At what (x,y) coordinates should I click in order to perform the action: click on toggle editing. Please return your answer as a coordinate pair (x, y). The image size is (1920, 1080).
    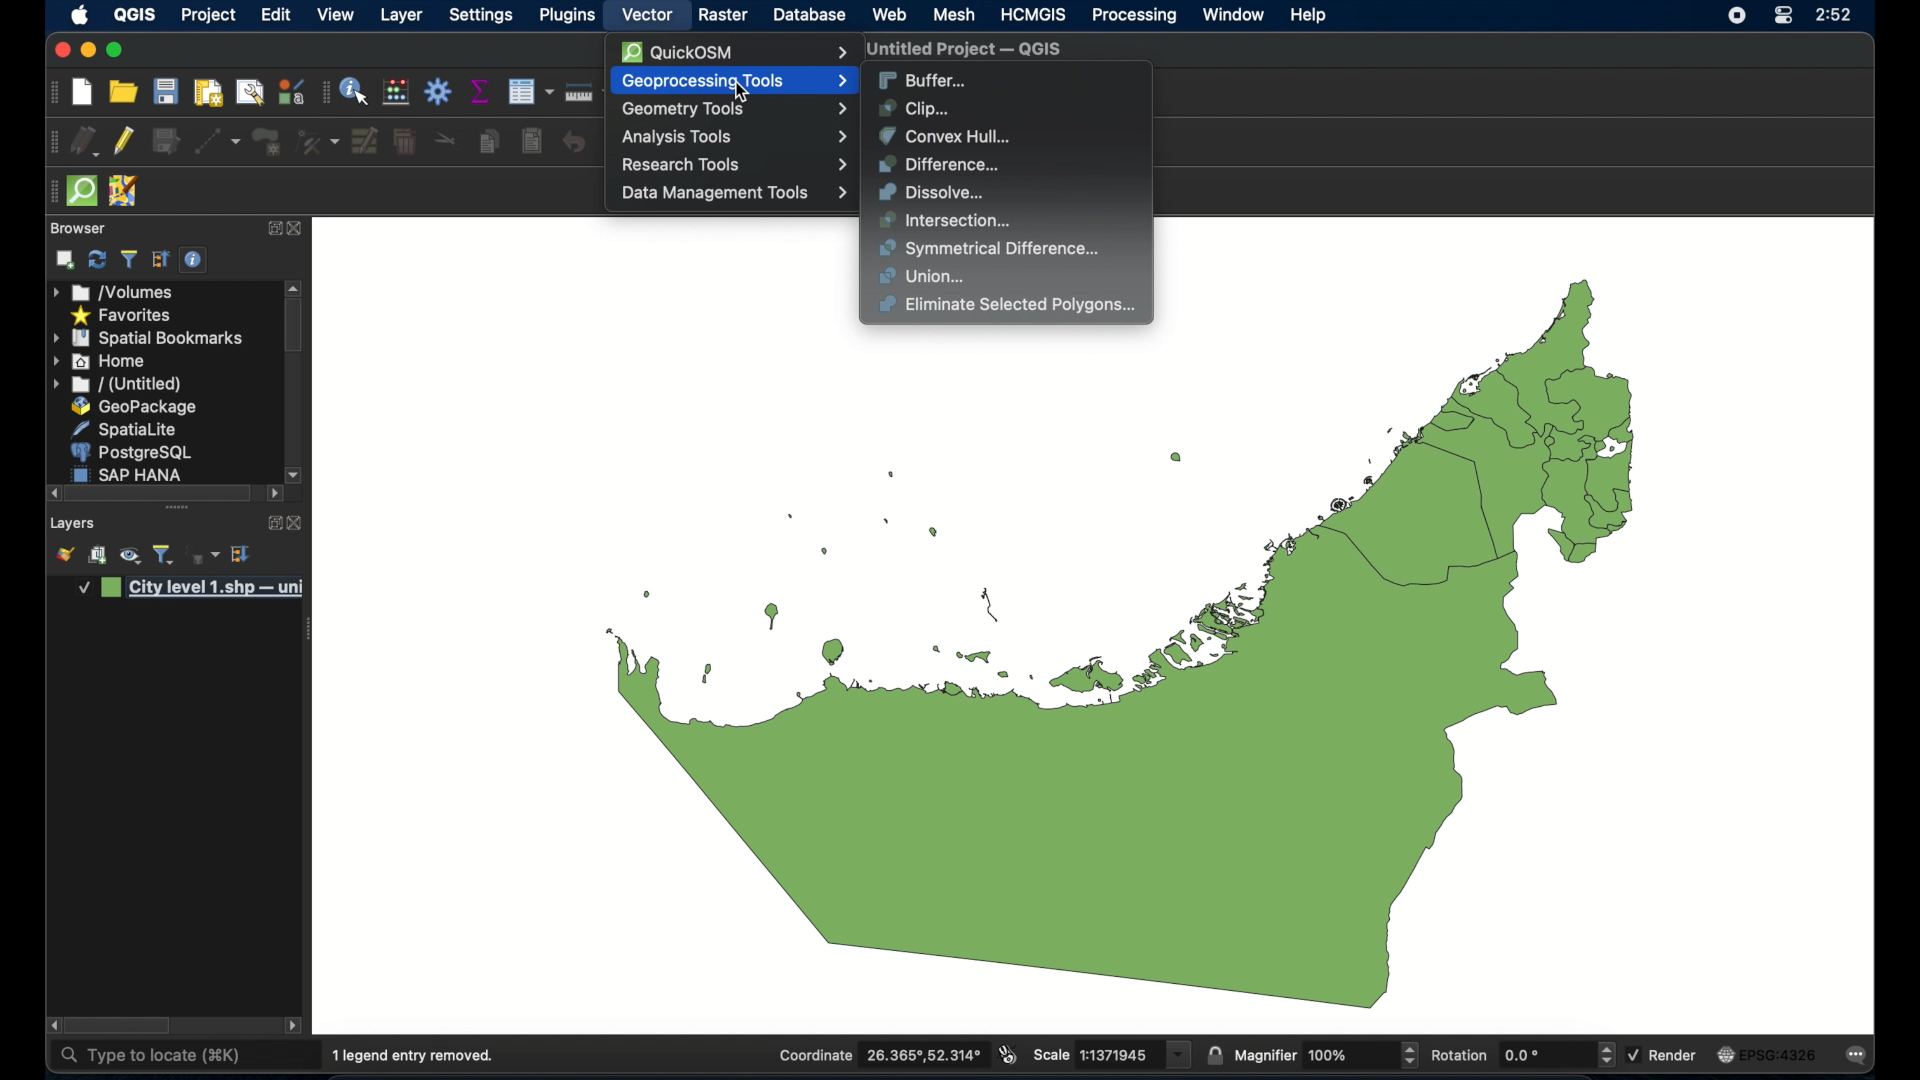
    Looking at the image, I should click on (125, 141).